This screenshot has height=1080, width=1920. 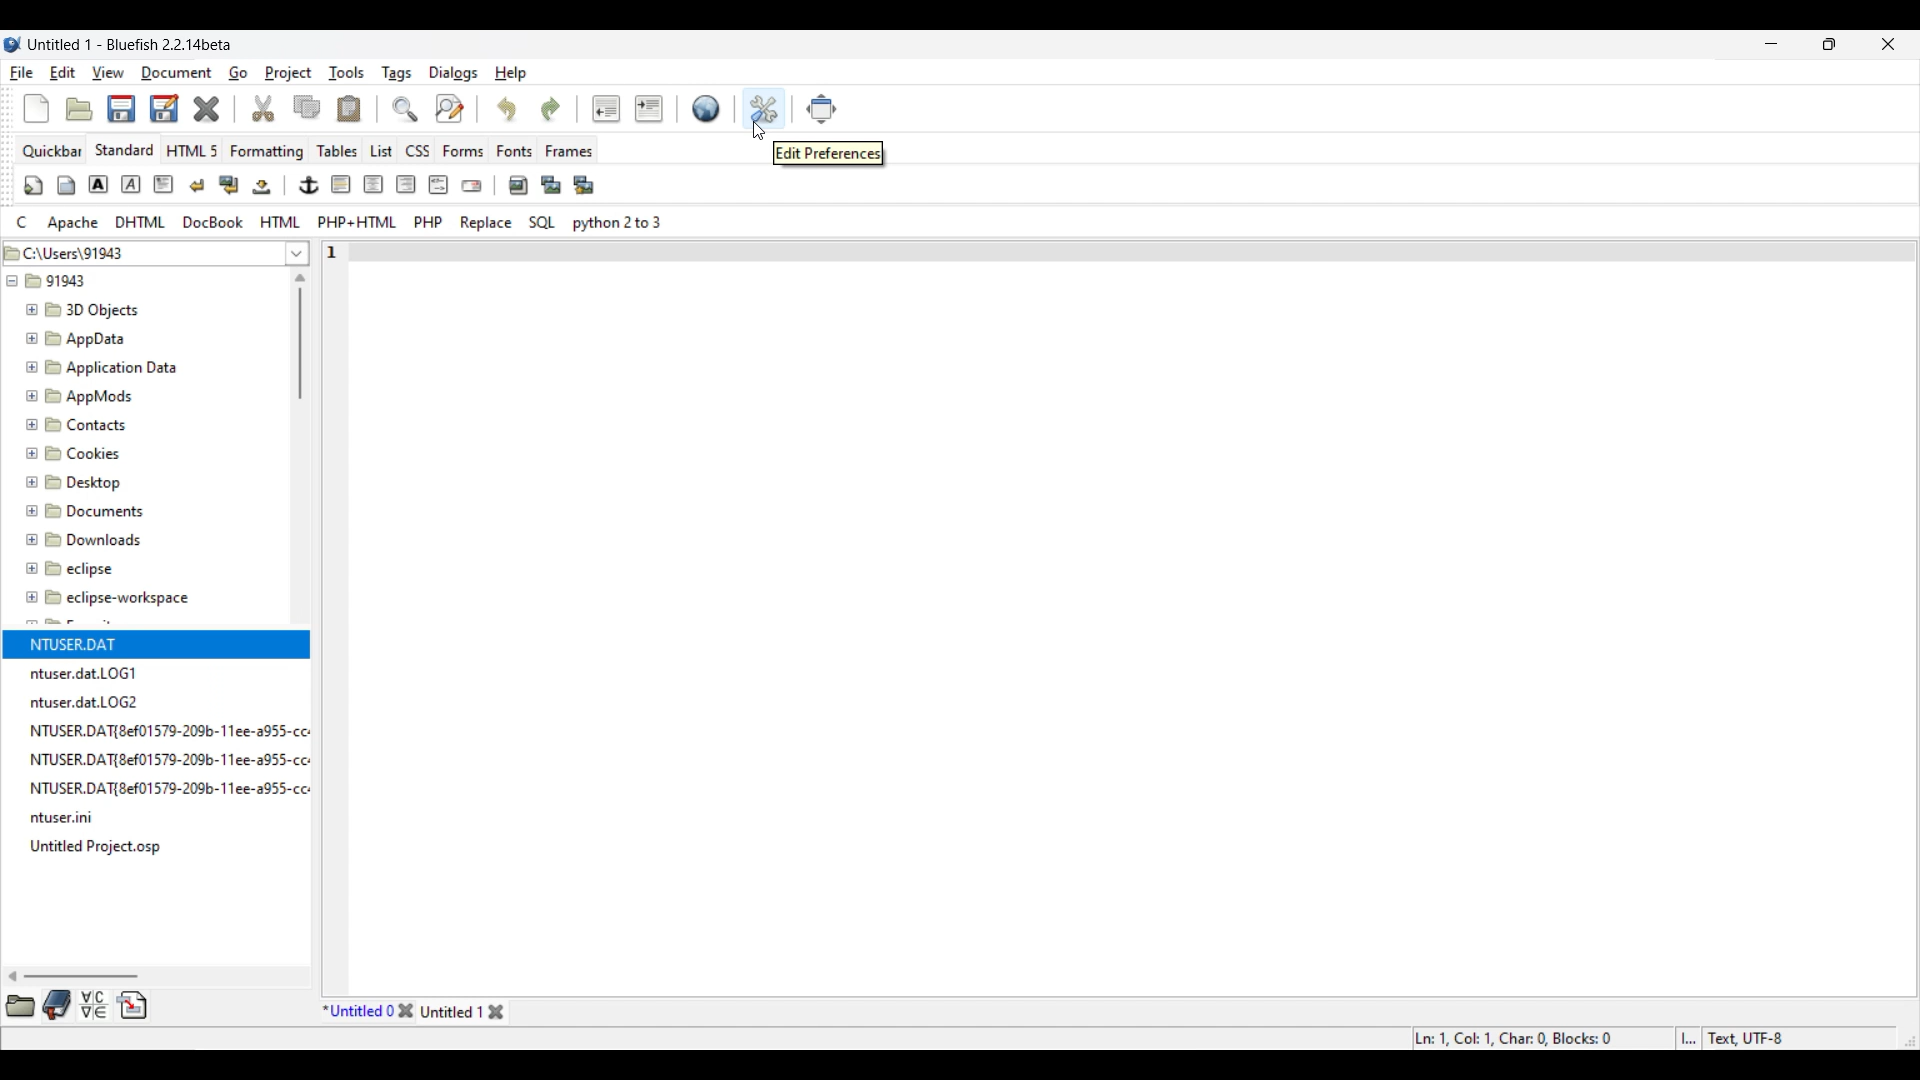 I want to click on Contacts, so click(x=80, y=423).